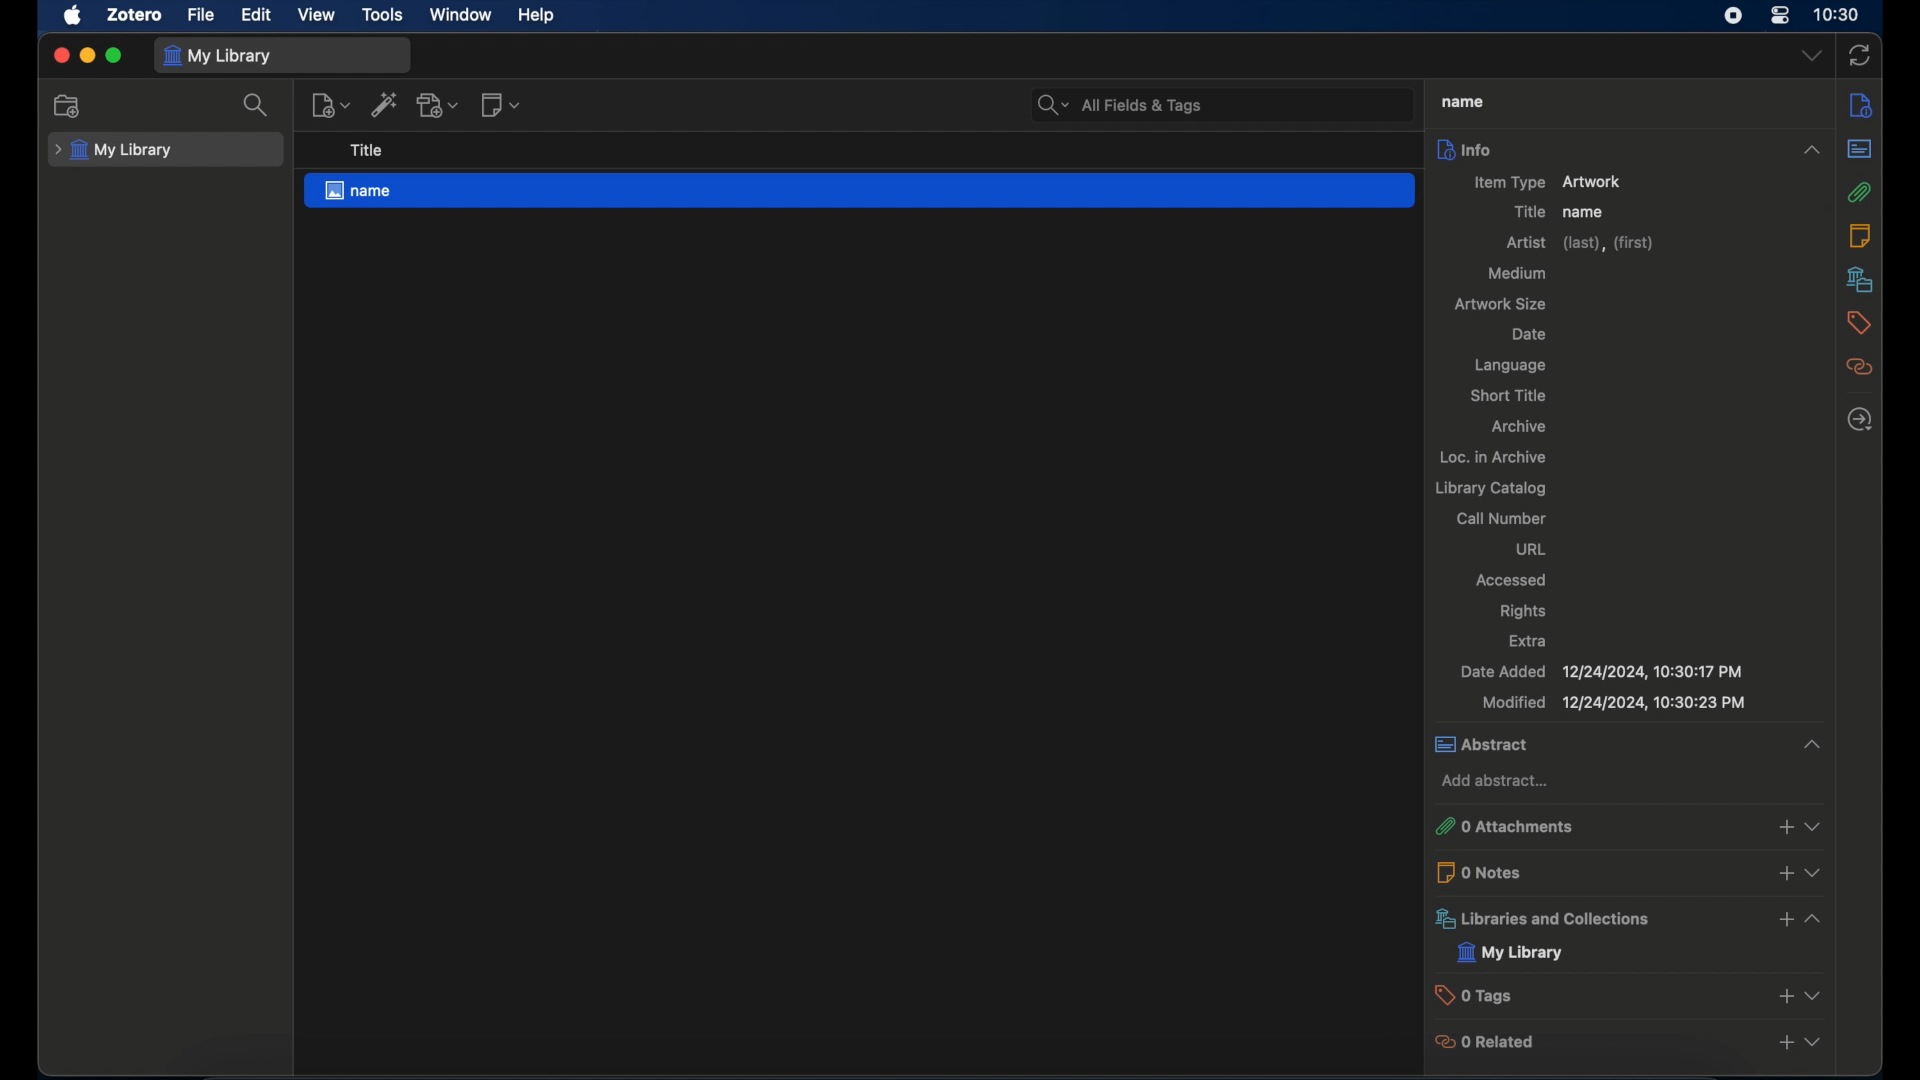 The height and width of the screenshot is (1080, 1920). I want to click on window, so click(461, 14).